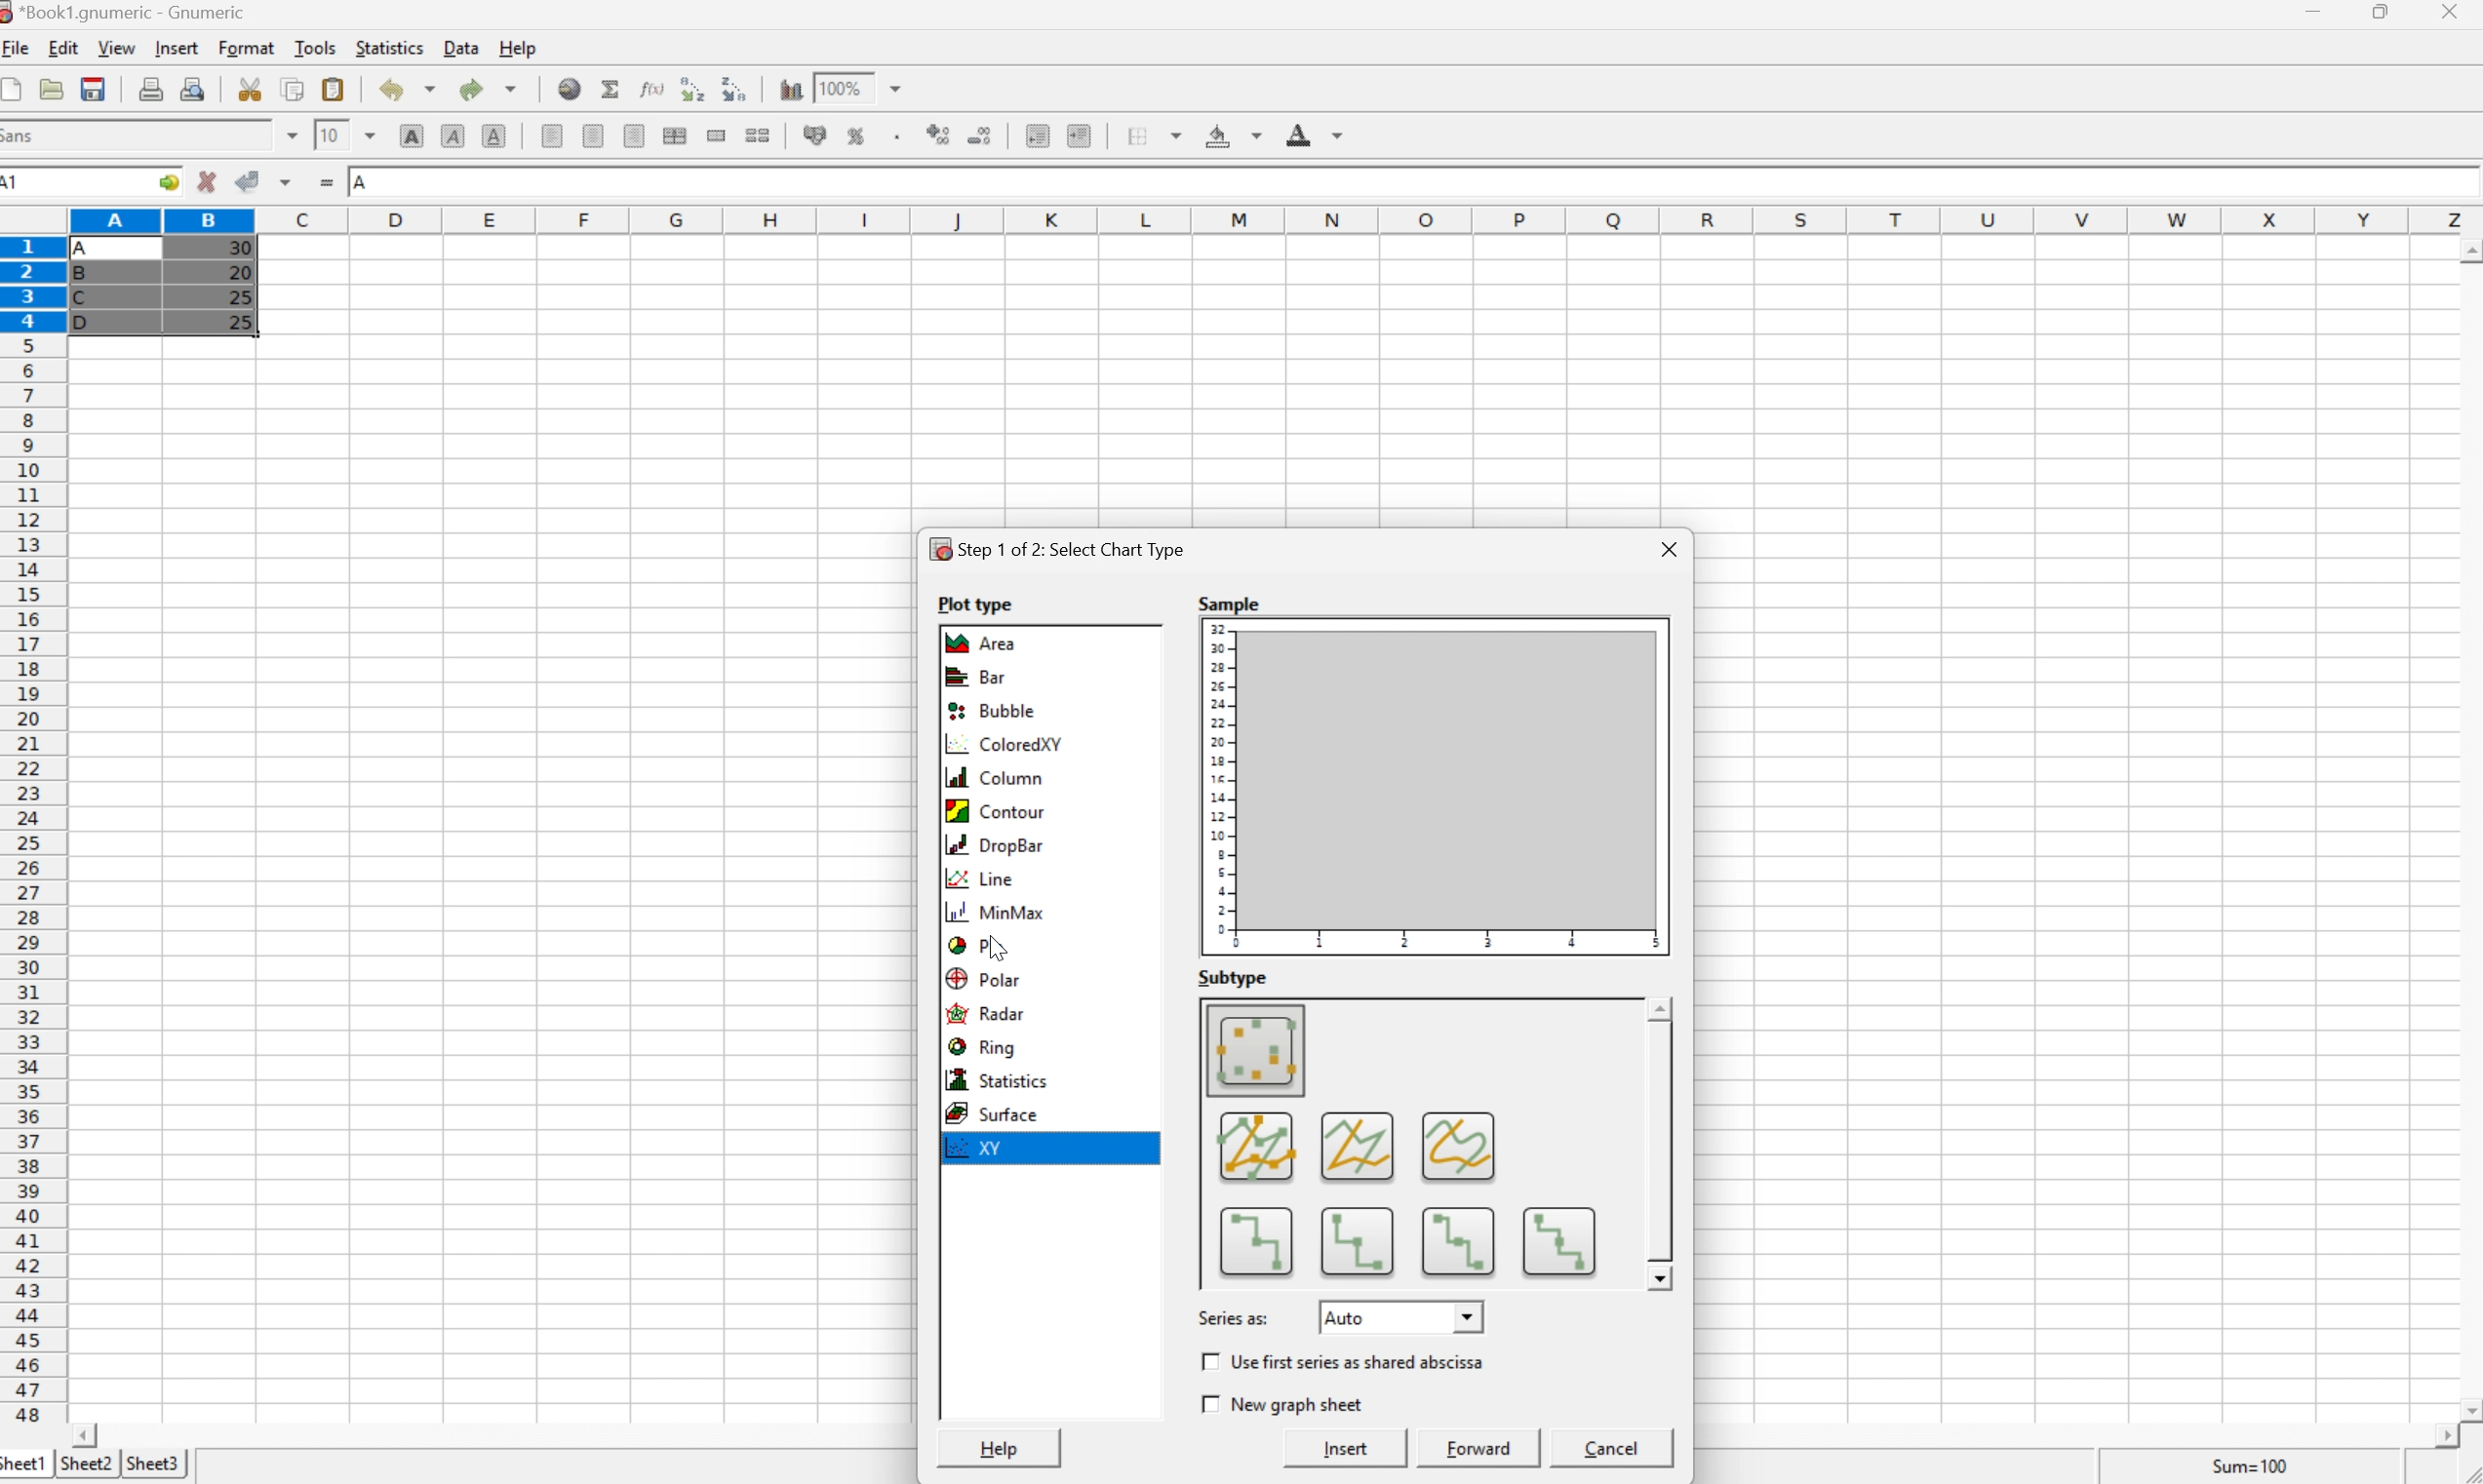  What do you see at coordinates (293, 91) in the screenshot?
I see `Copy the selection` at bounding box center [293, 91].